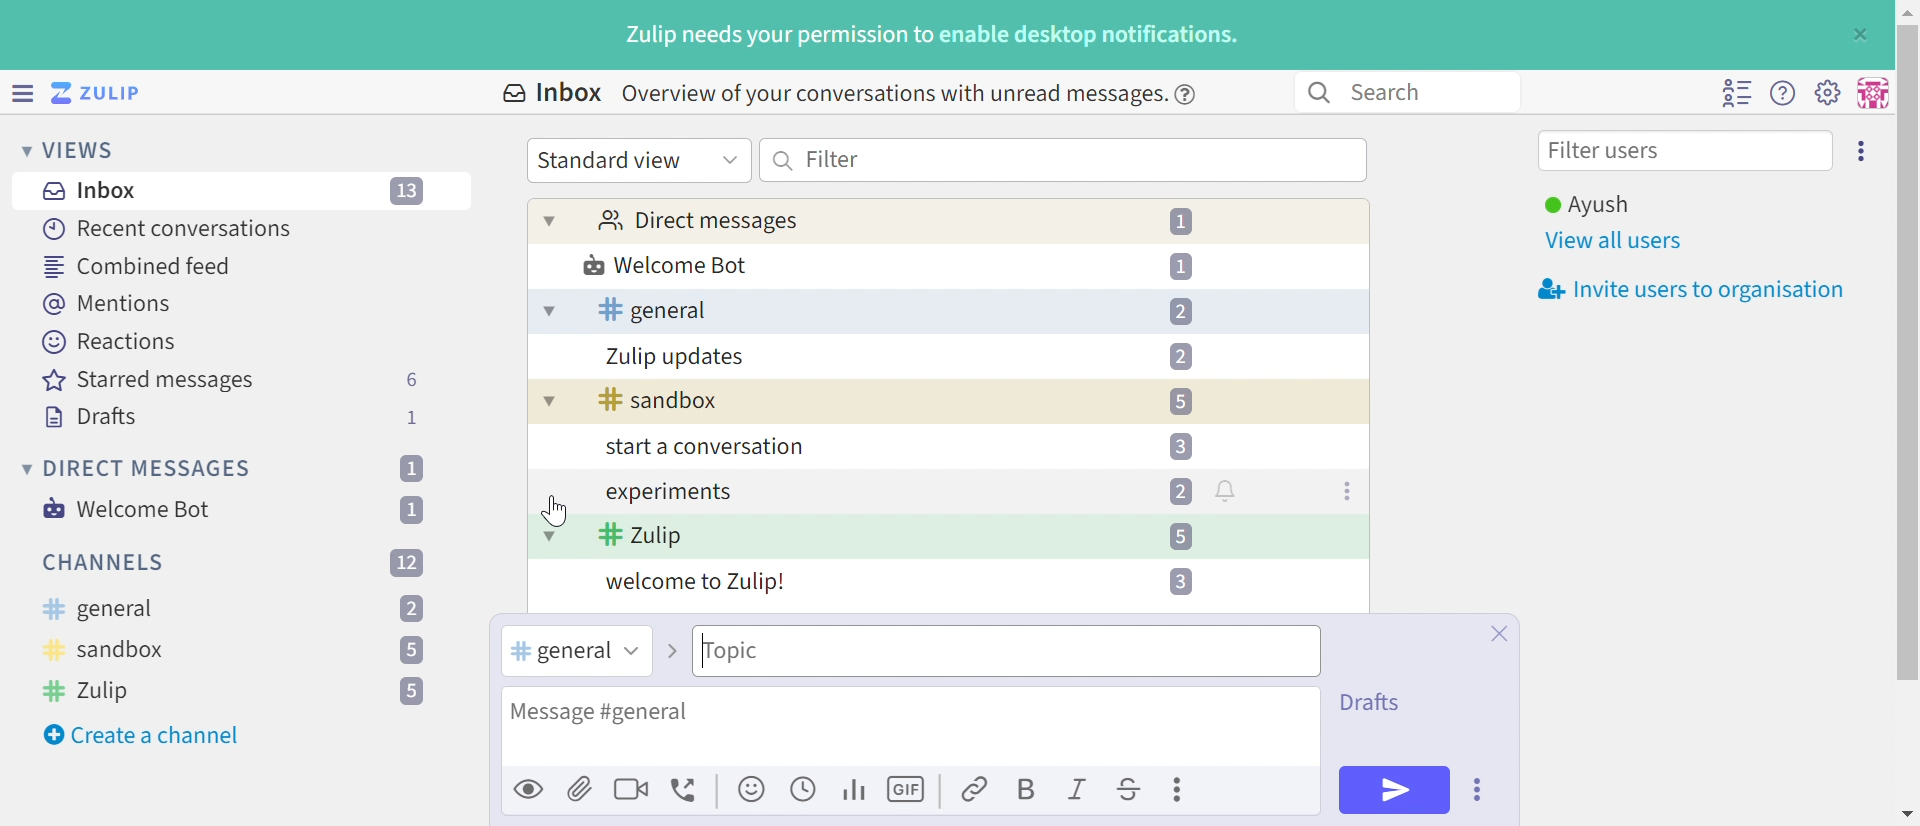 This screenshot has height=826, width=1920. What do you see at coordinates (1130, 792) in the screenshot?
I see `Strikethrough` at bounding box center [1130, 792].